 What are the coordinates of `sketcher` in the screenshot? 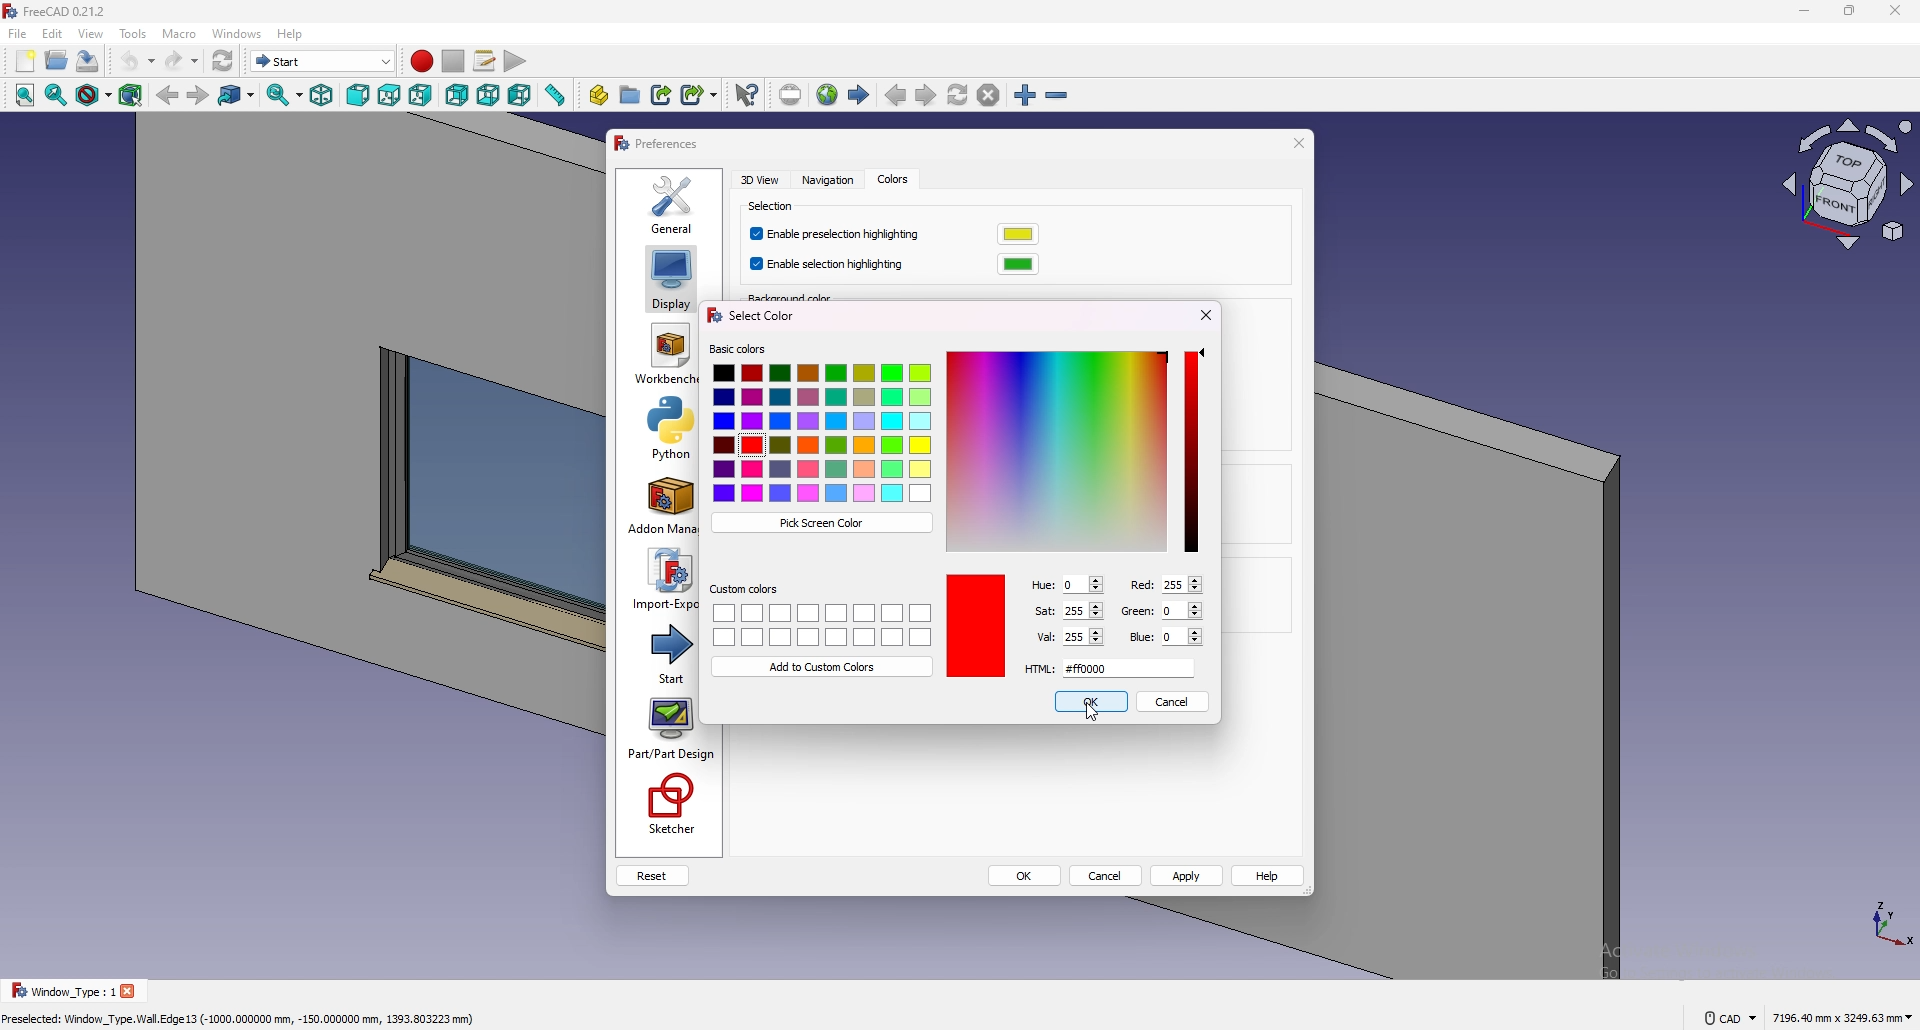 It's located at (669, 805).